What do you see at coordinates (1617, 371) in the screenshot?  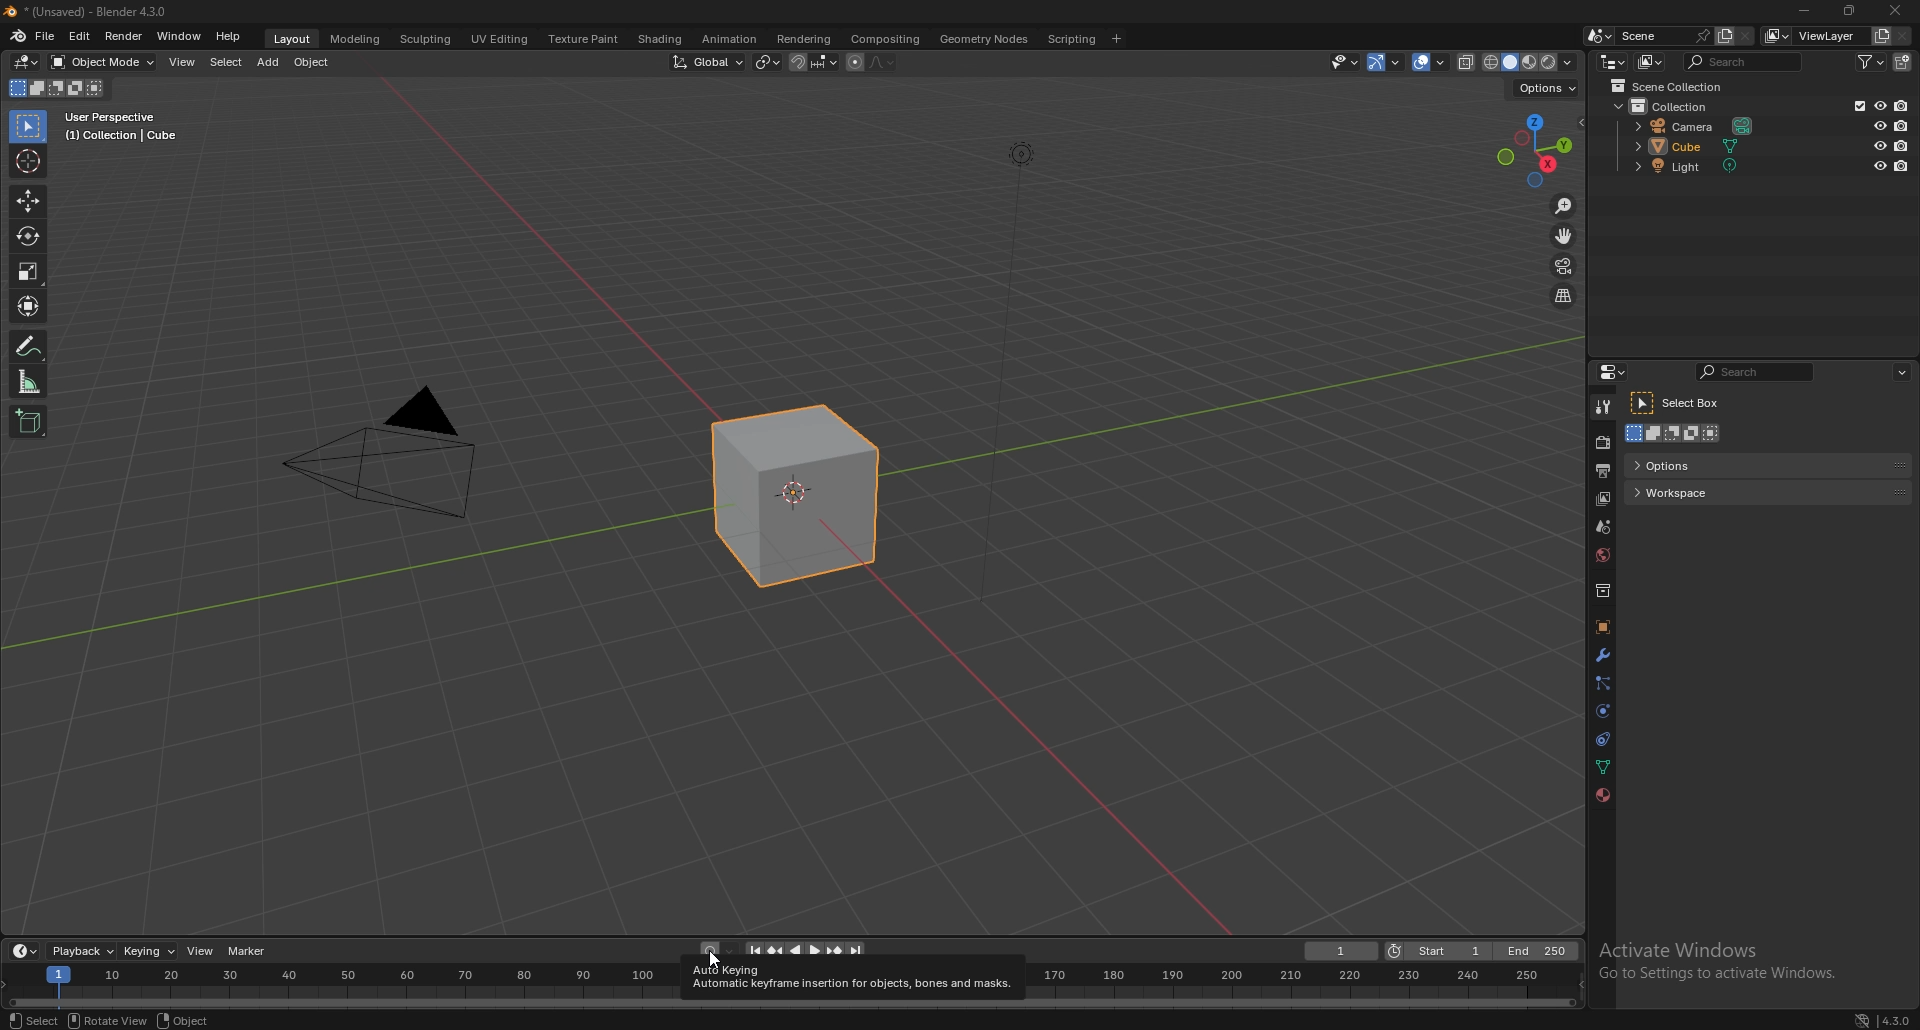 I see `editor type` at bounding box center [1617, 371].